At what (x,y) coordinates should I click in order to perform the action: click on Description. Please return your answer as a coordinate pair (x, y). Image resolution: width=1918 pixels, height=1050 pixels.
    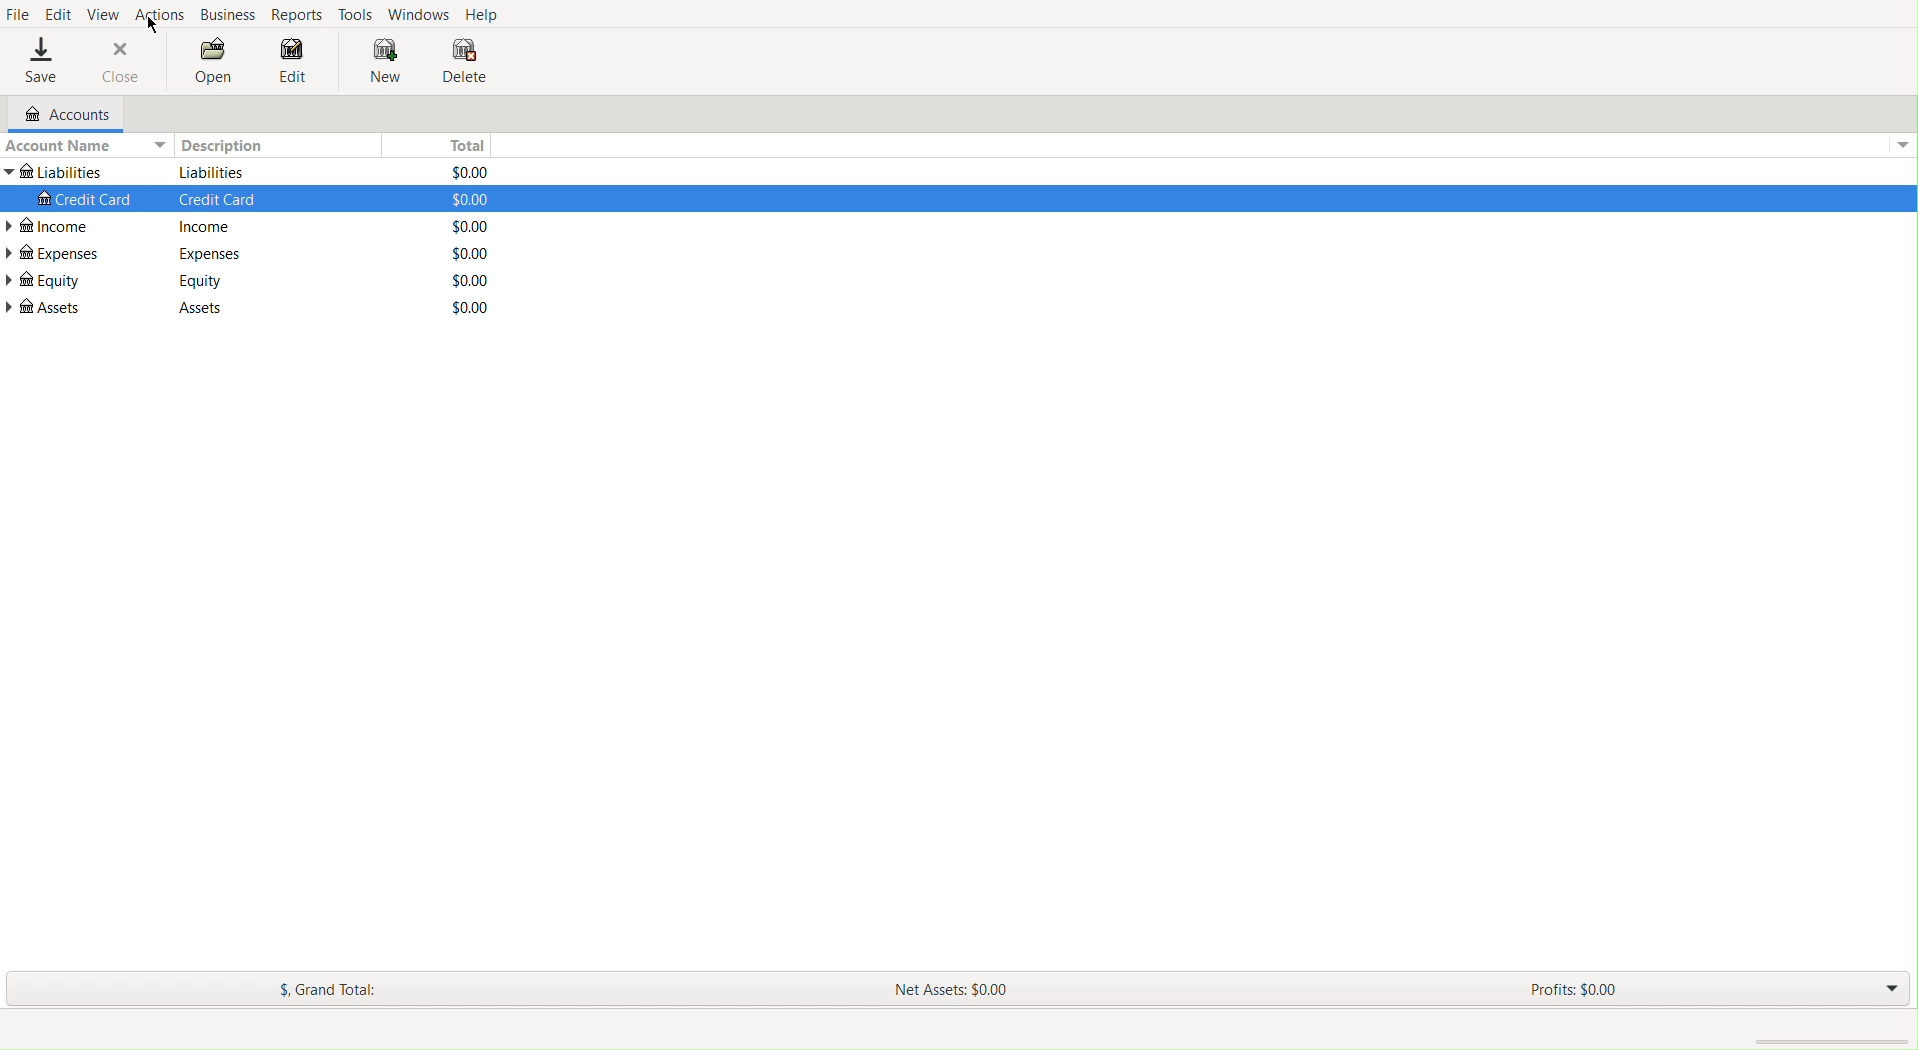
    Looking at the image, I should click on (204, 226).